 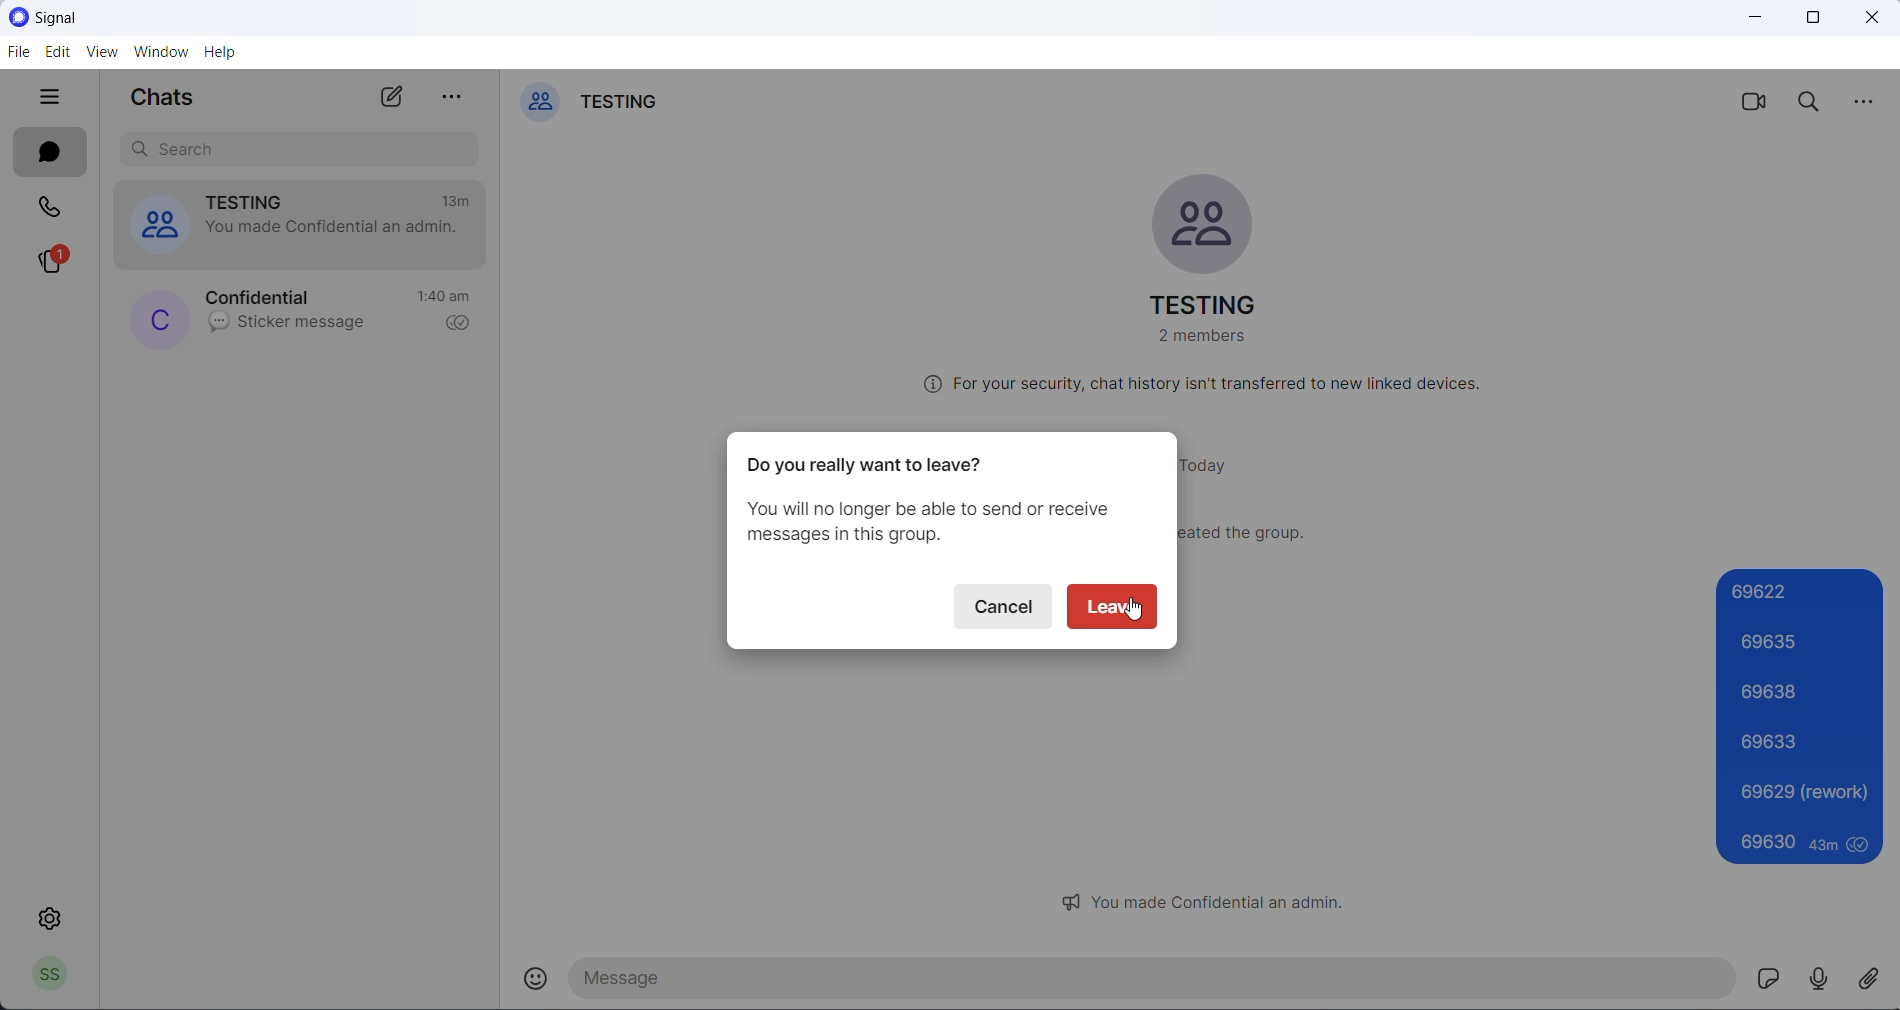 What do you see at coordinates (1823, 977) in the screenshot?
I see `voice mail` at bounding box center [1823, 977].